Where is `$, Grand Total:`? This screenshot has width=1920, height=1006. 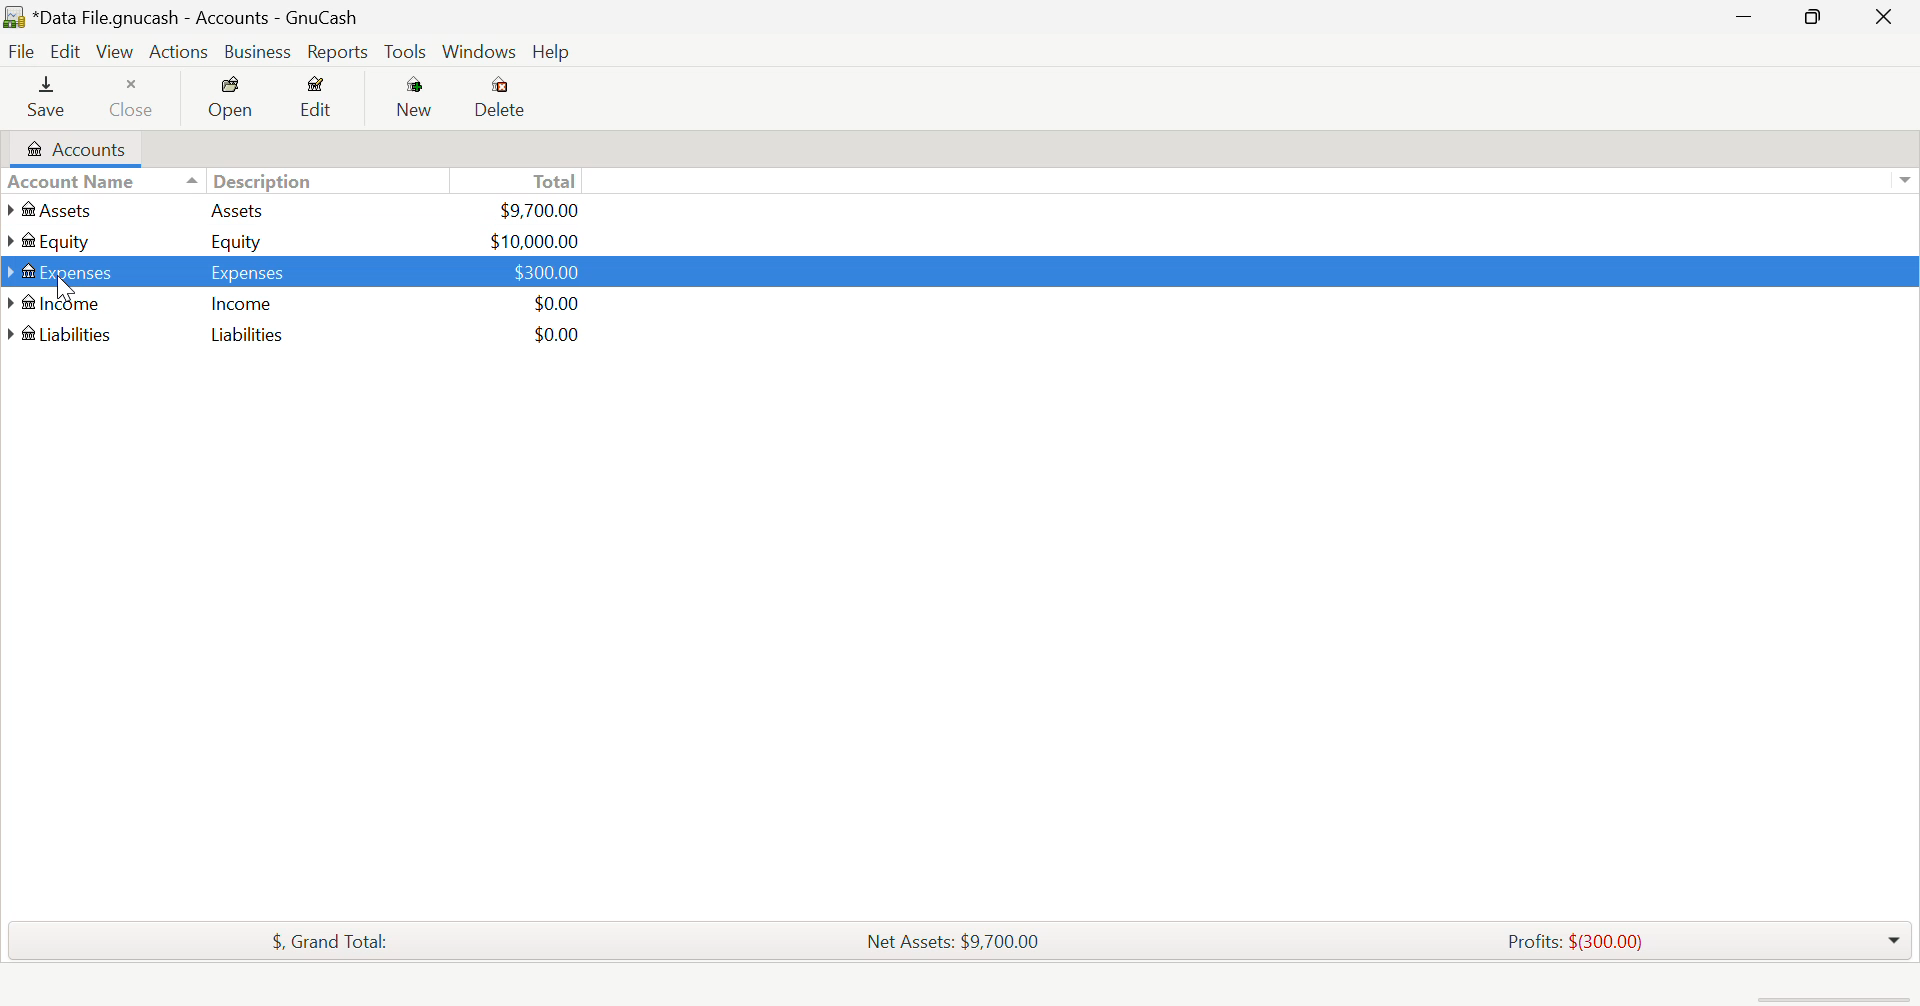 $, Grand Total: is located at coordinates (331, 941).